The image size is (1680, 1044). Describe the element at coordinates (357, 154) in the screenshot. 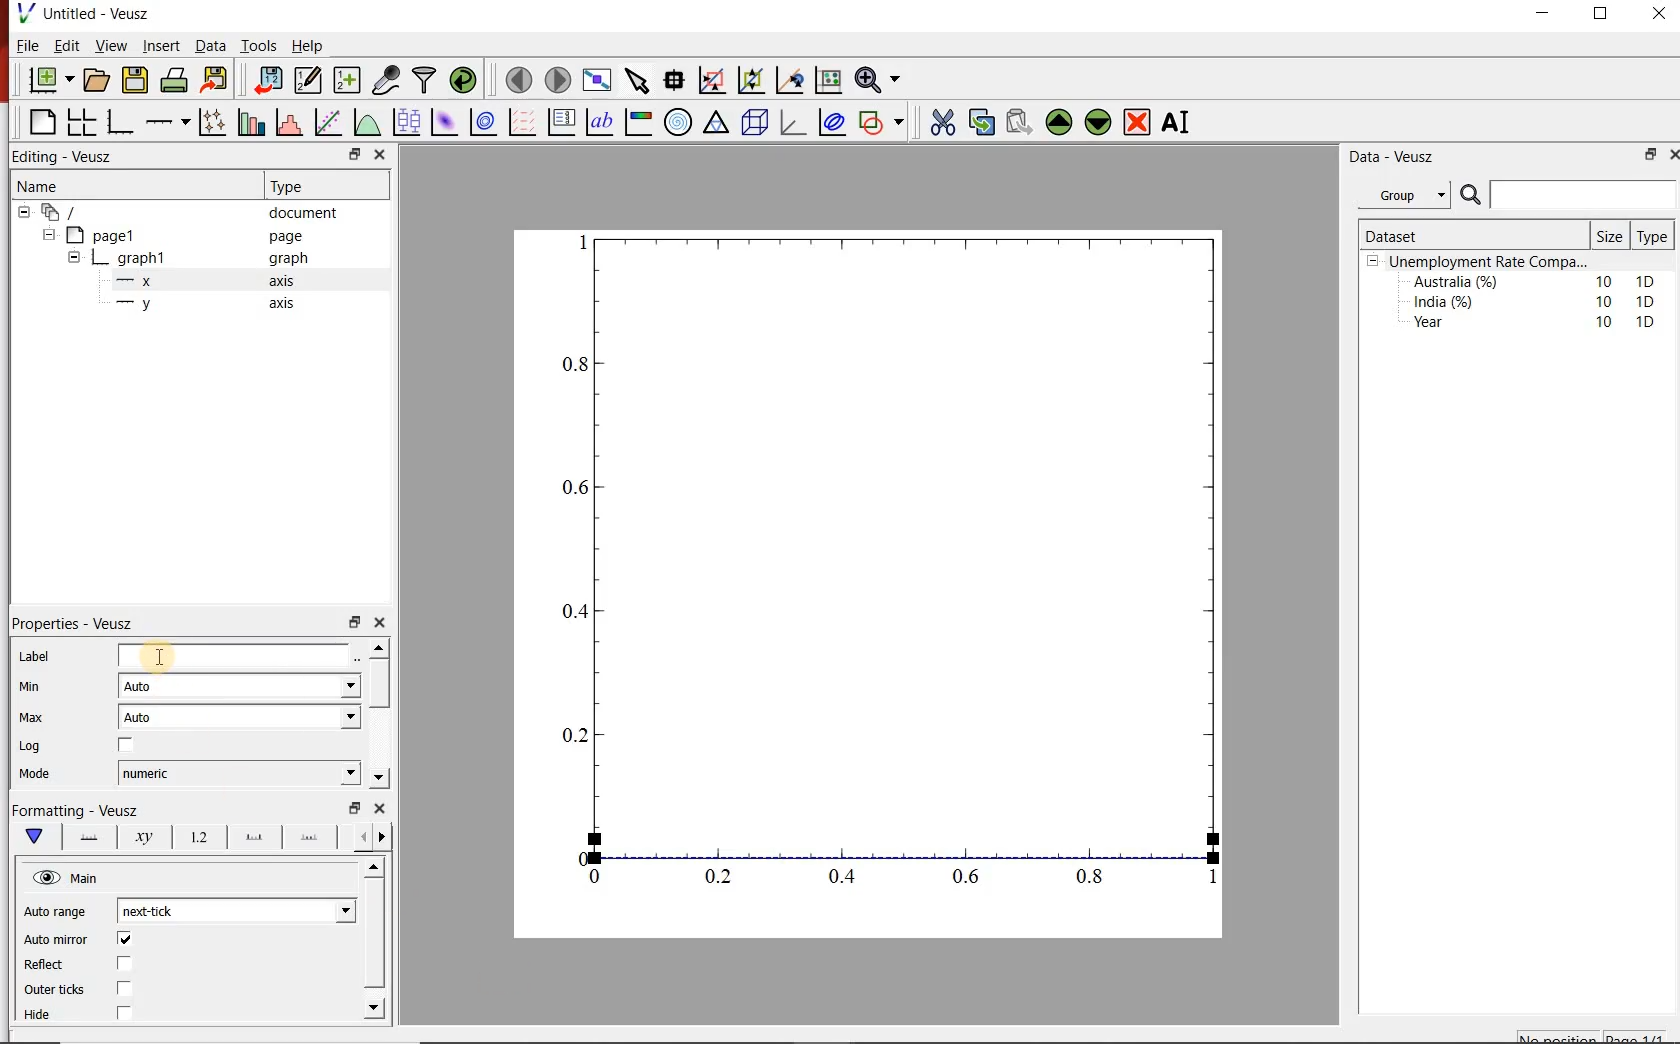

I see `minimise` at that location.